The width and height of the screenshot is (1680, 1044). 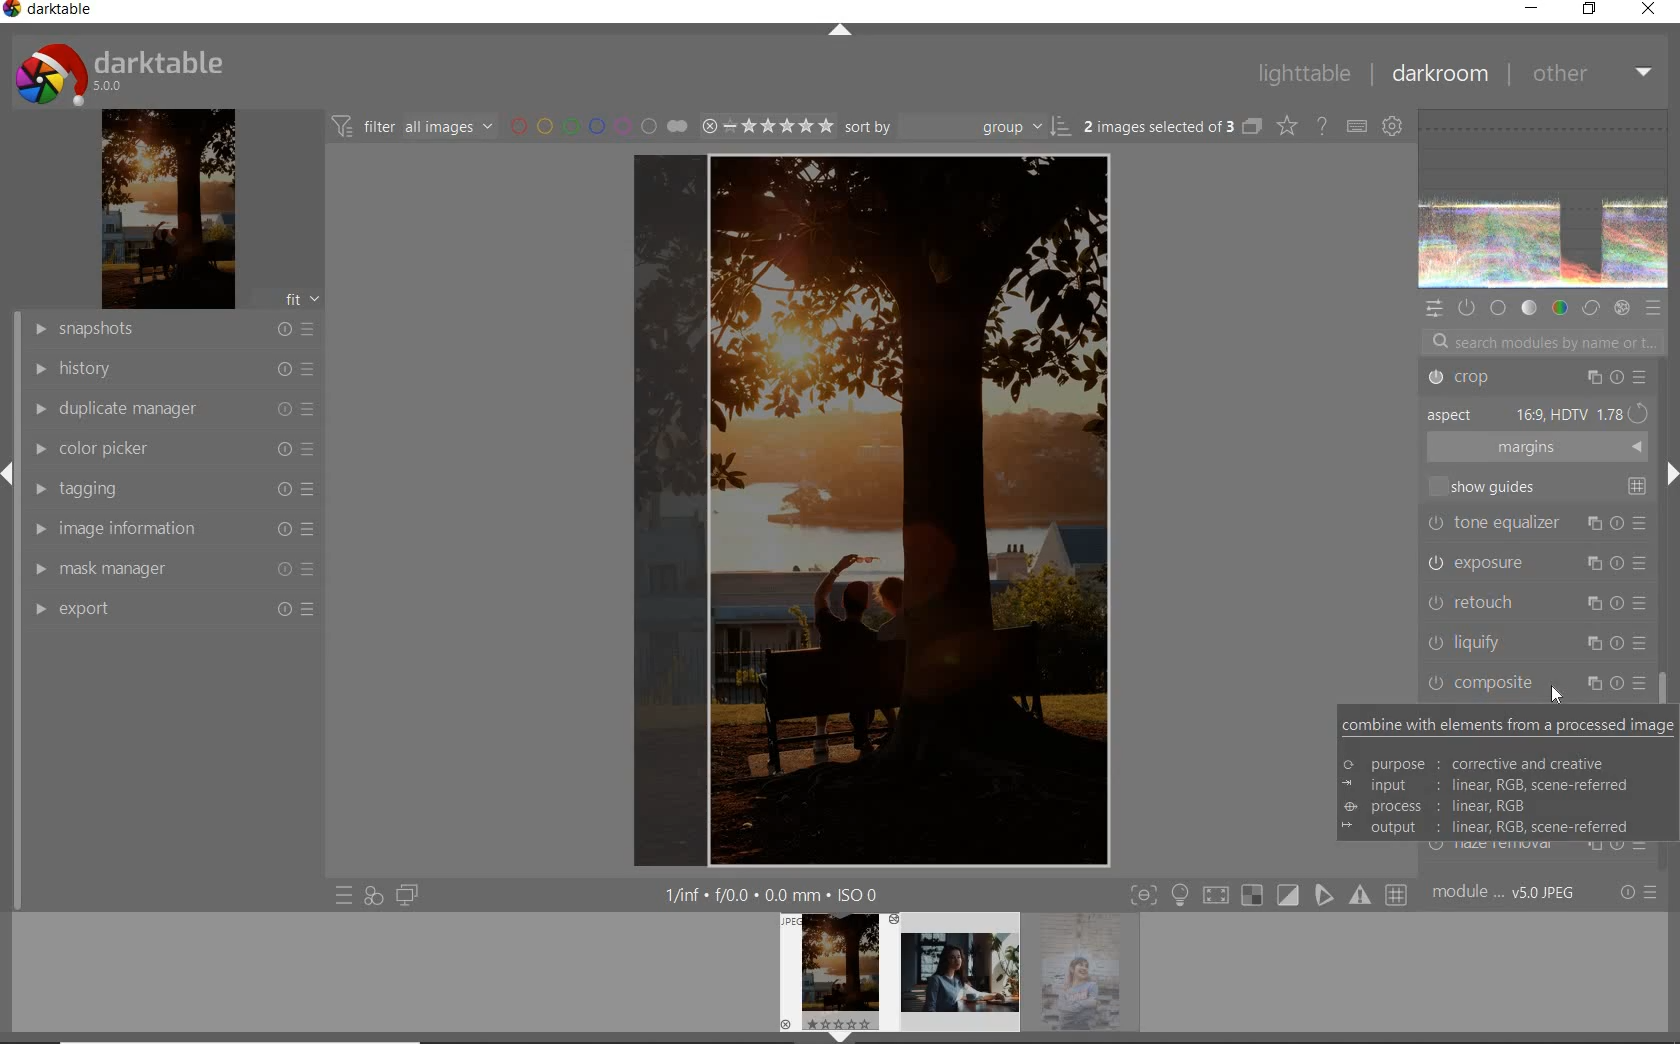 I want to click on collapse grouped images, so click(x=1252, y=127).